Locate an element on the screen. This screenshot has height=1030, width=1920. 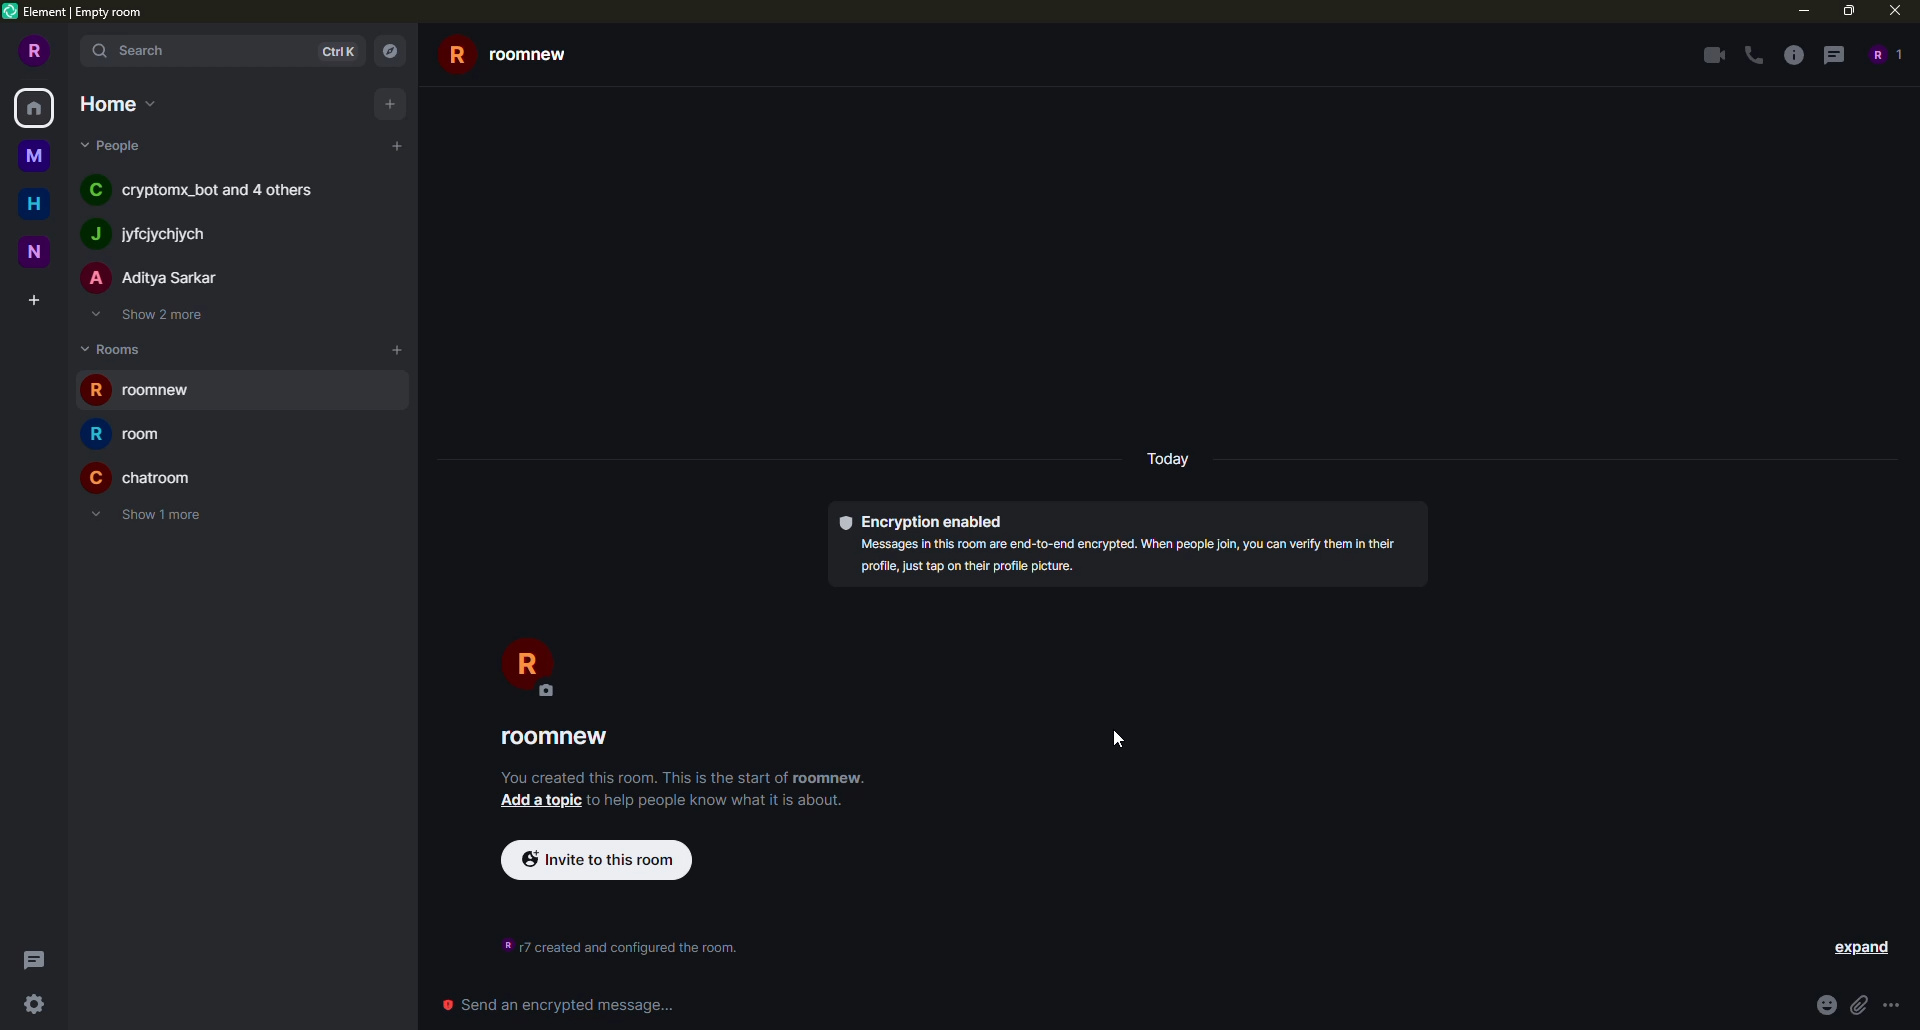
people is located at coordinates (153, 277).